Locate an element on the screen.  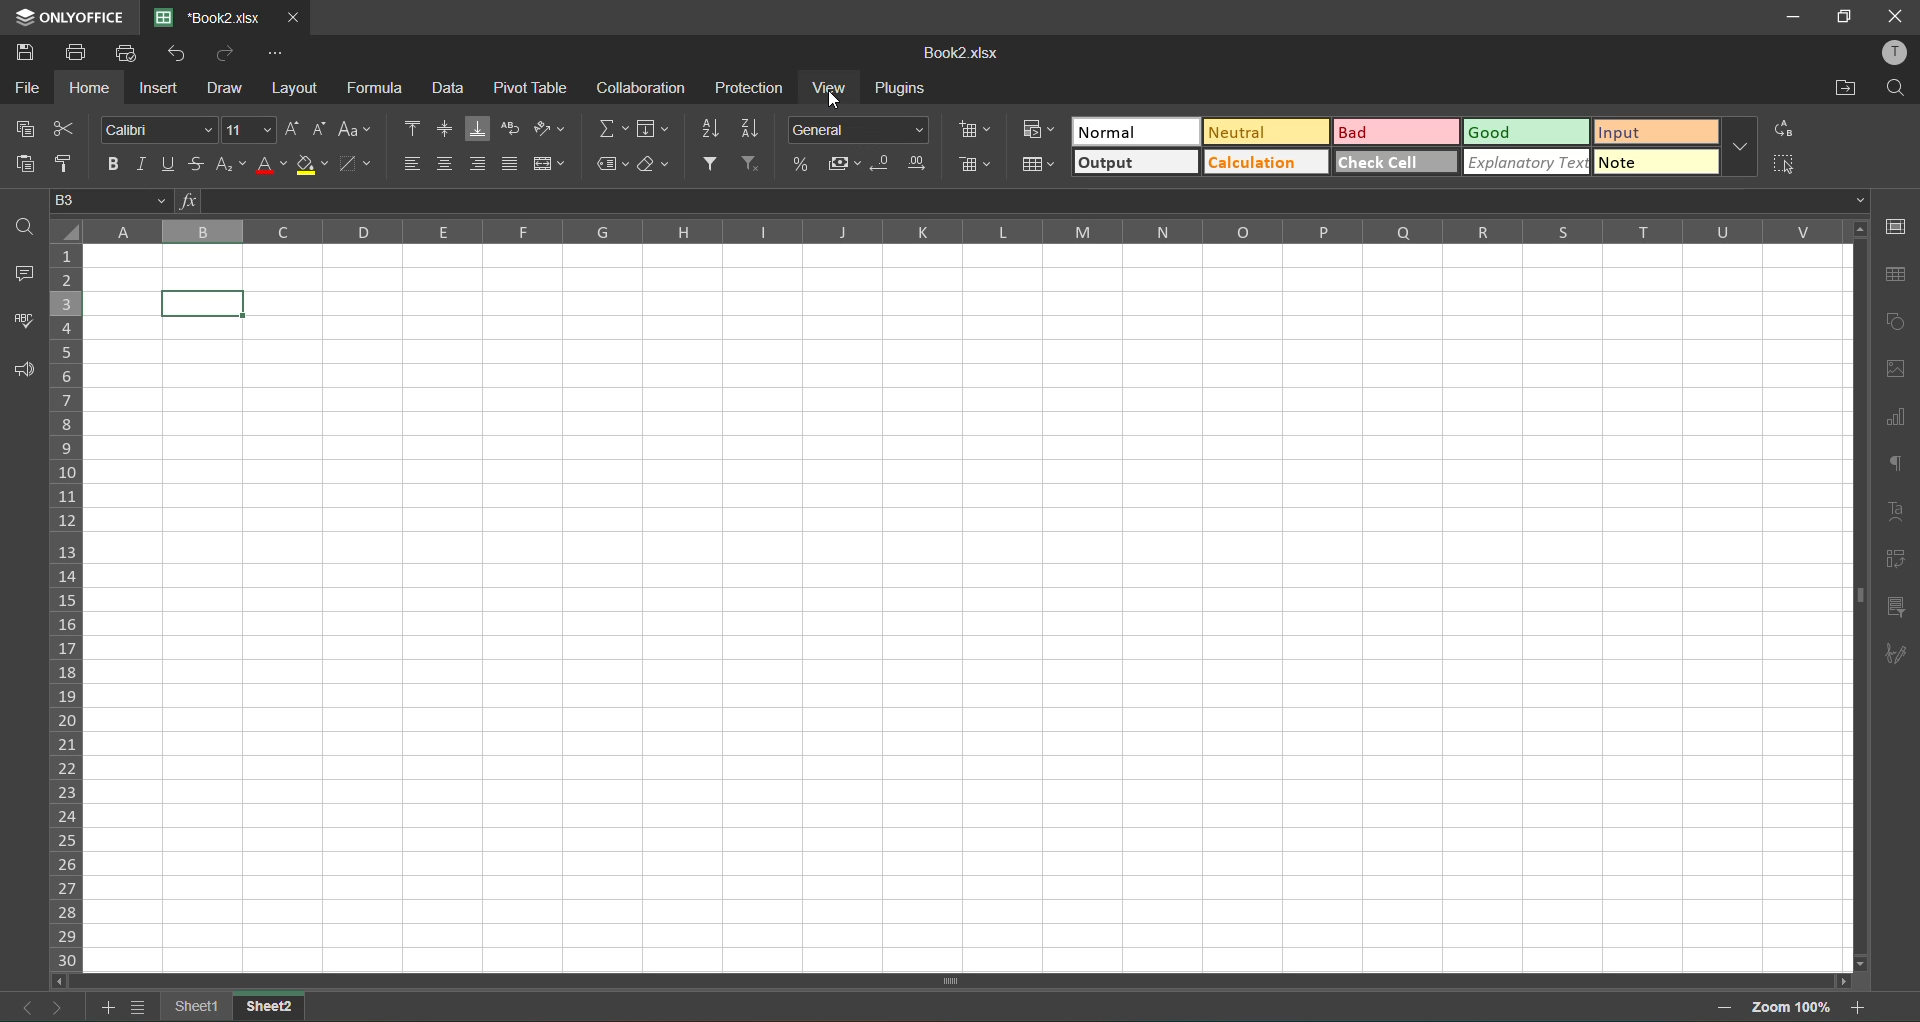
justified is located at coordinates (514, 163).